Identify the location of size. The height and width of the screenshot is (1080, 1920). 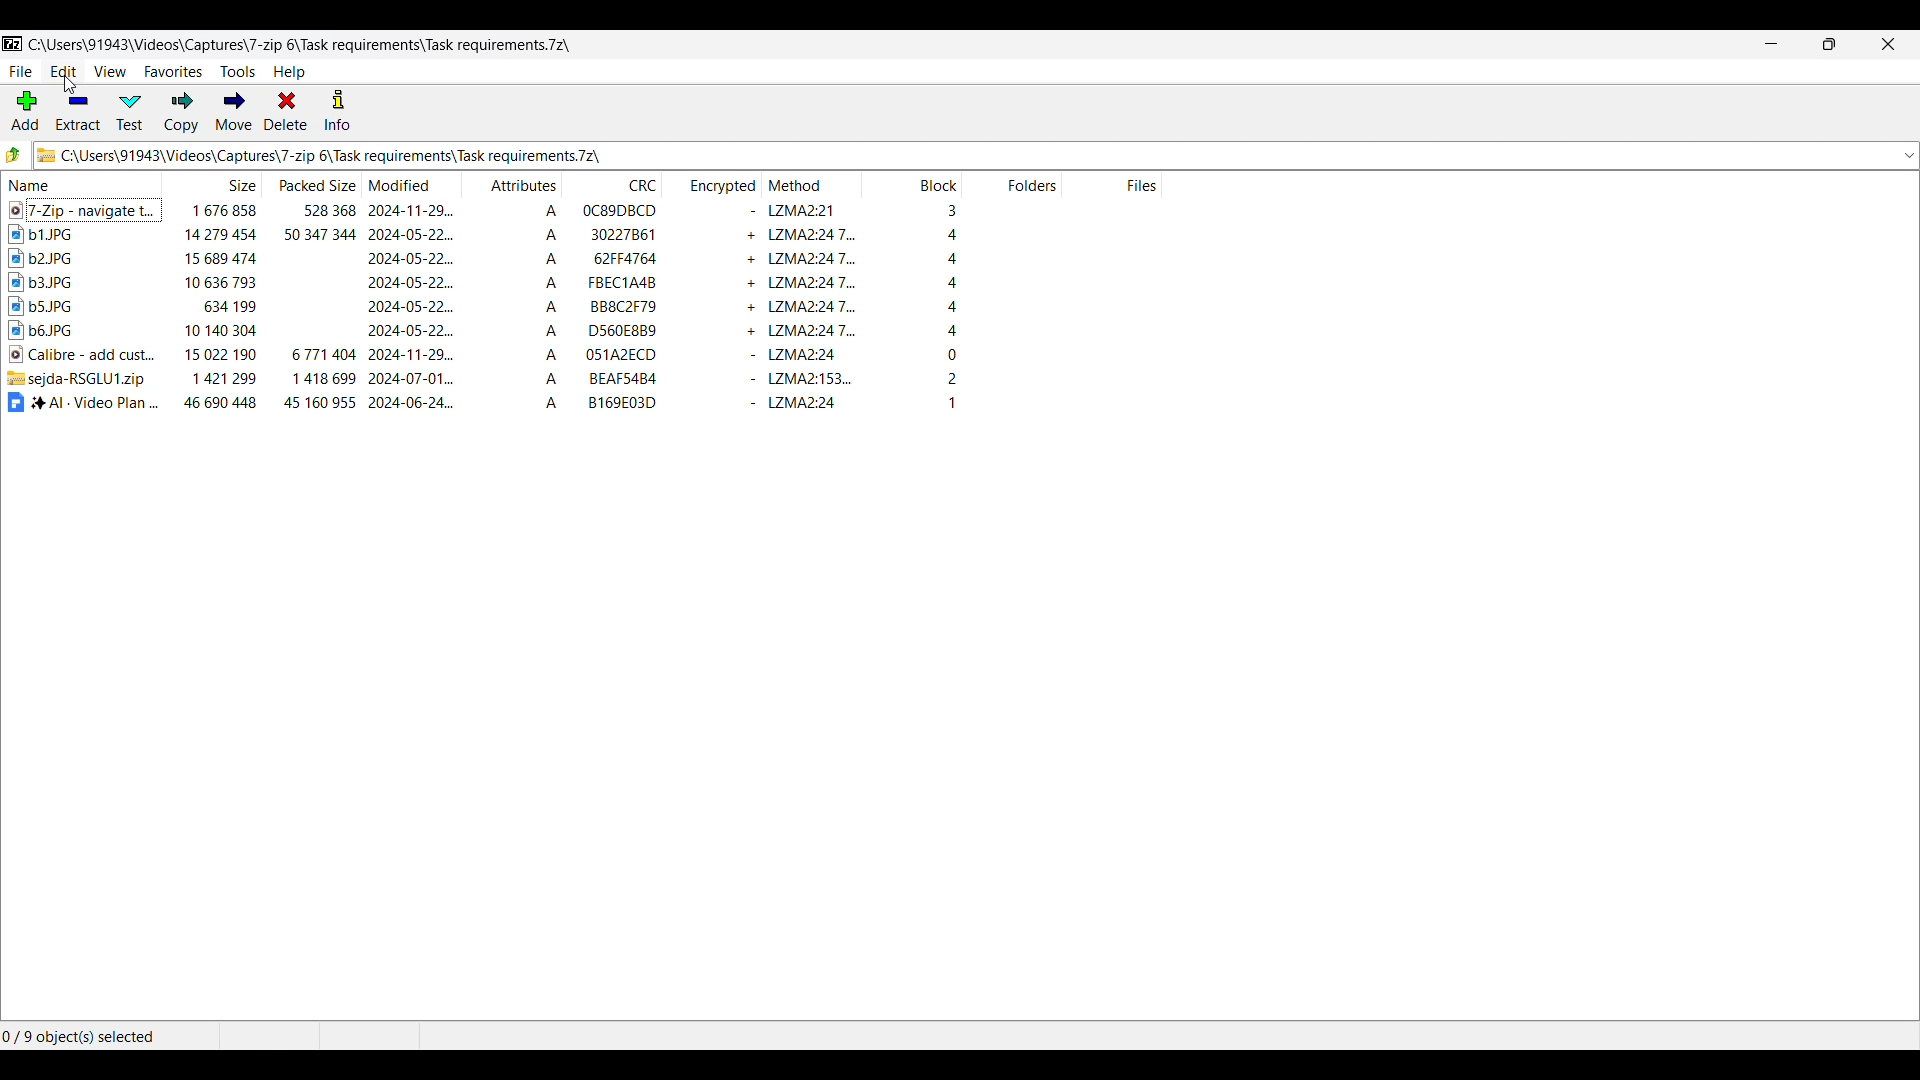
(215, 308).